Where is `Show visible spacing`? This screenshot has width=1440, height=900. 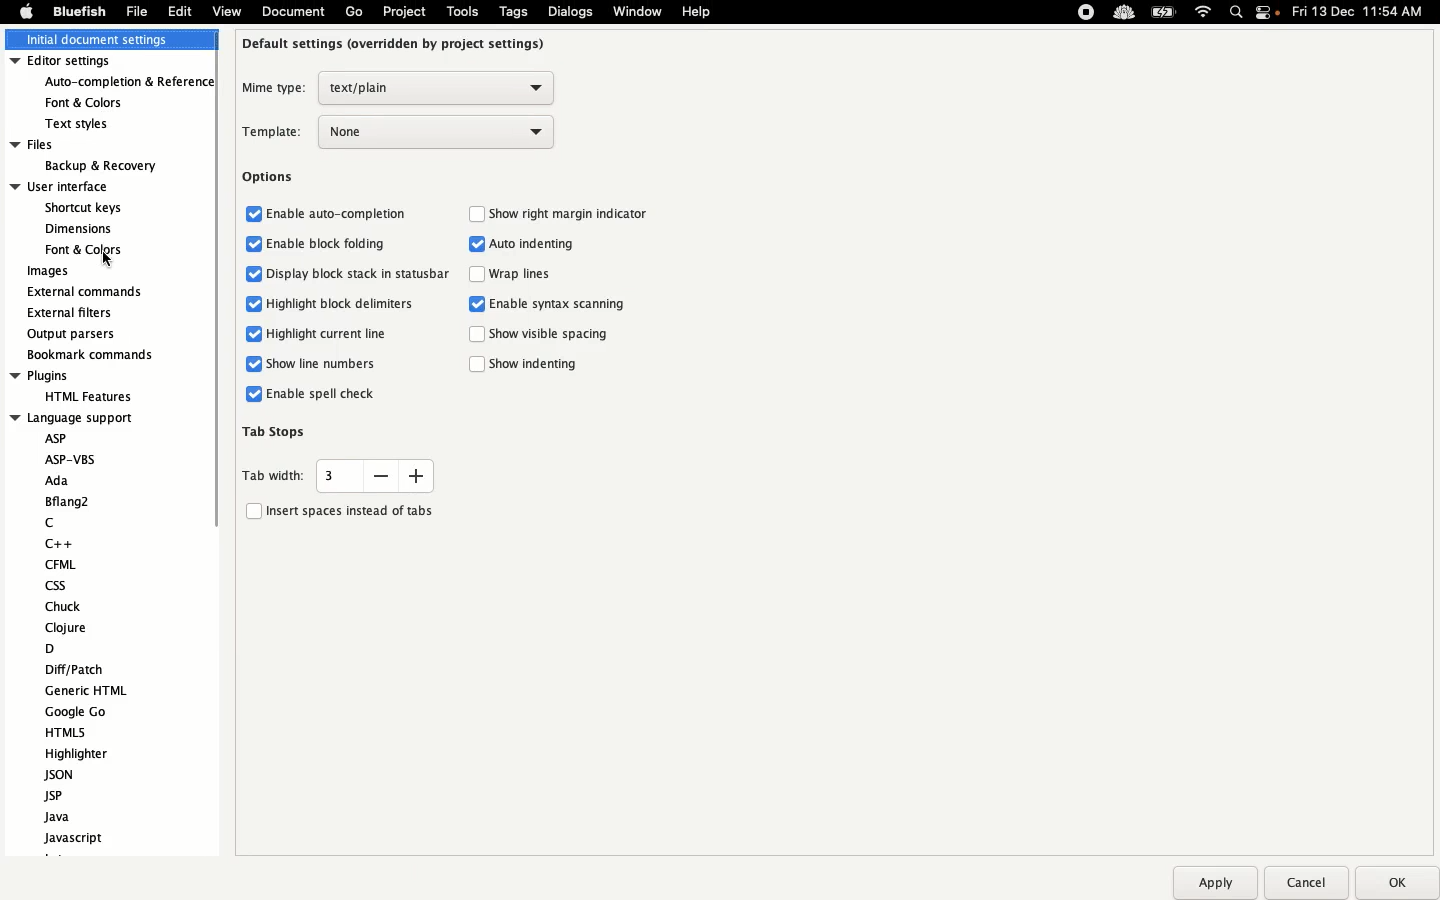
Show visible spacing is located at coordinates (541, 336).